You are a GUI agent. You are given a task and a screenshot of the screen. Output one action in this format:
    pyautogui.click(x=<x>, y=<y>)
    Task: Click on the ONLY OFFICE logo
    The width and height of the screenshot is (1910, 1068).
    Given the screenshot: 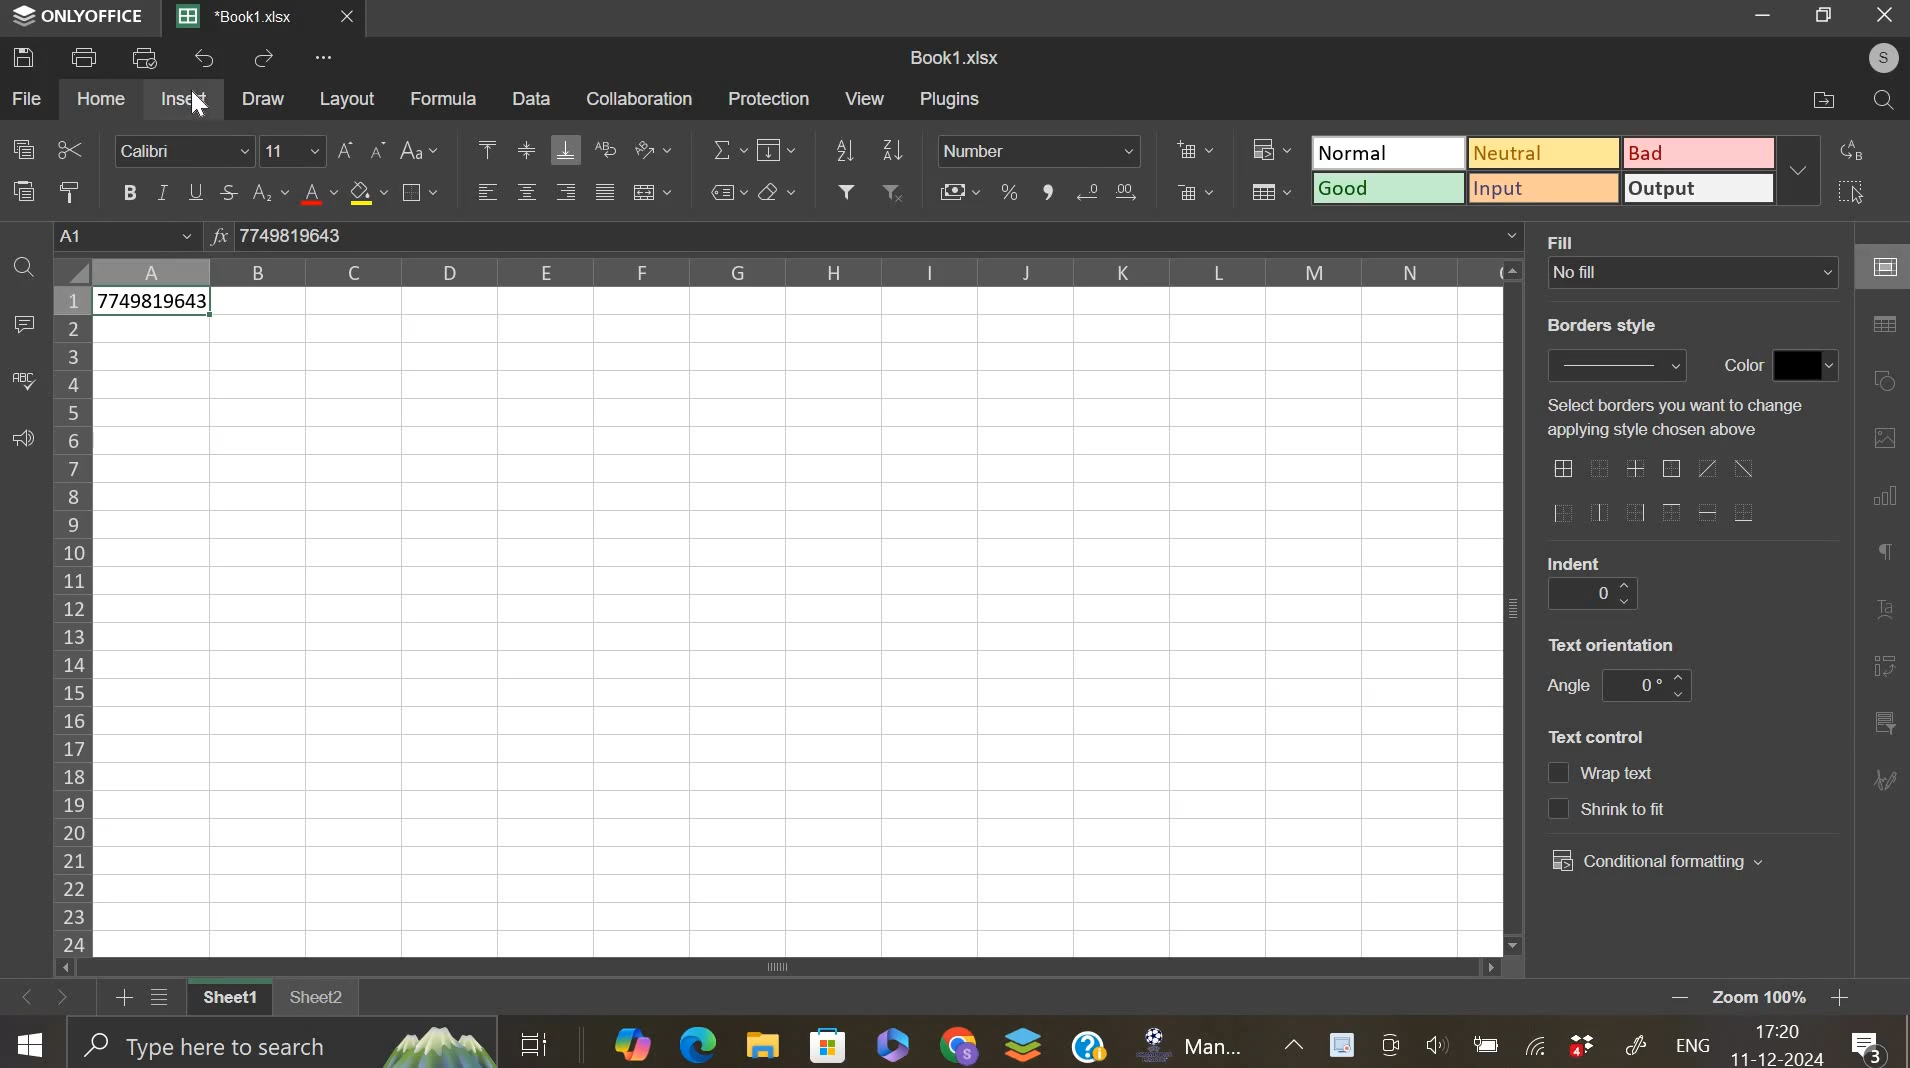 What is the action you would take?
    pyautogui.click(x=79, y=15)
    